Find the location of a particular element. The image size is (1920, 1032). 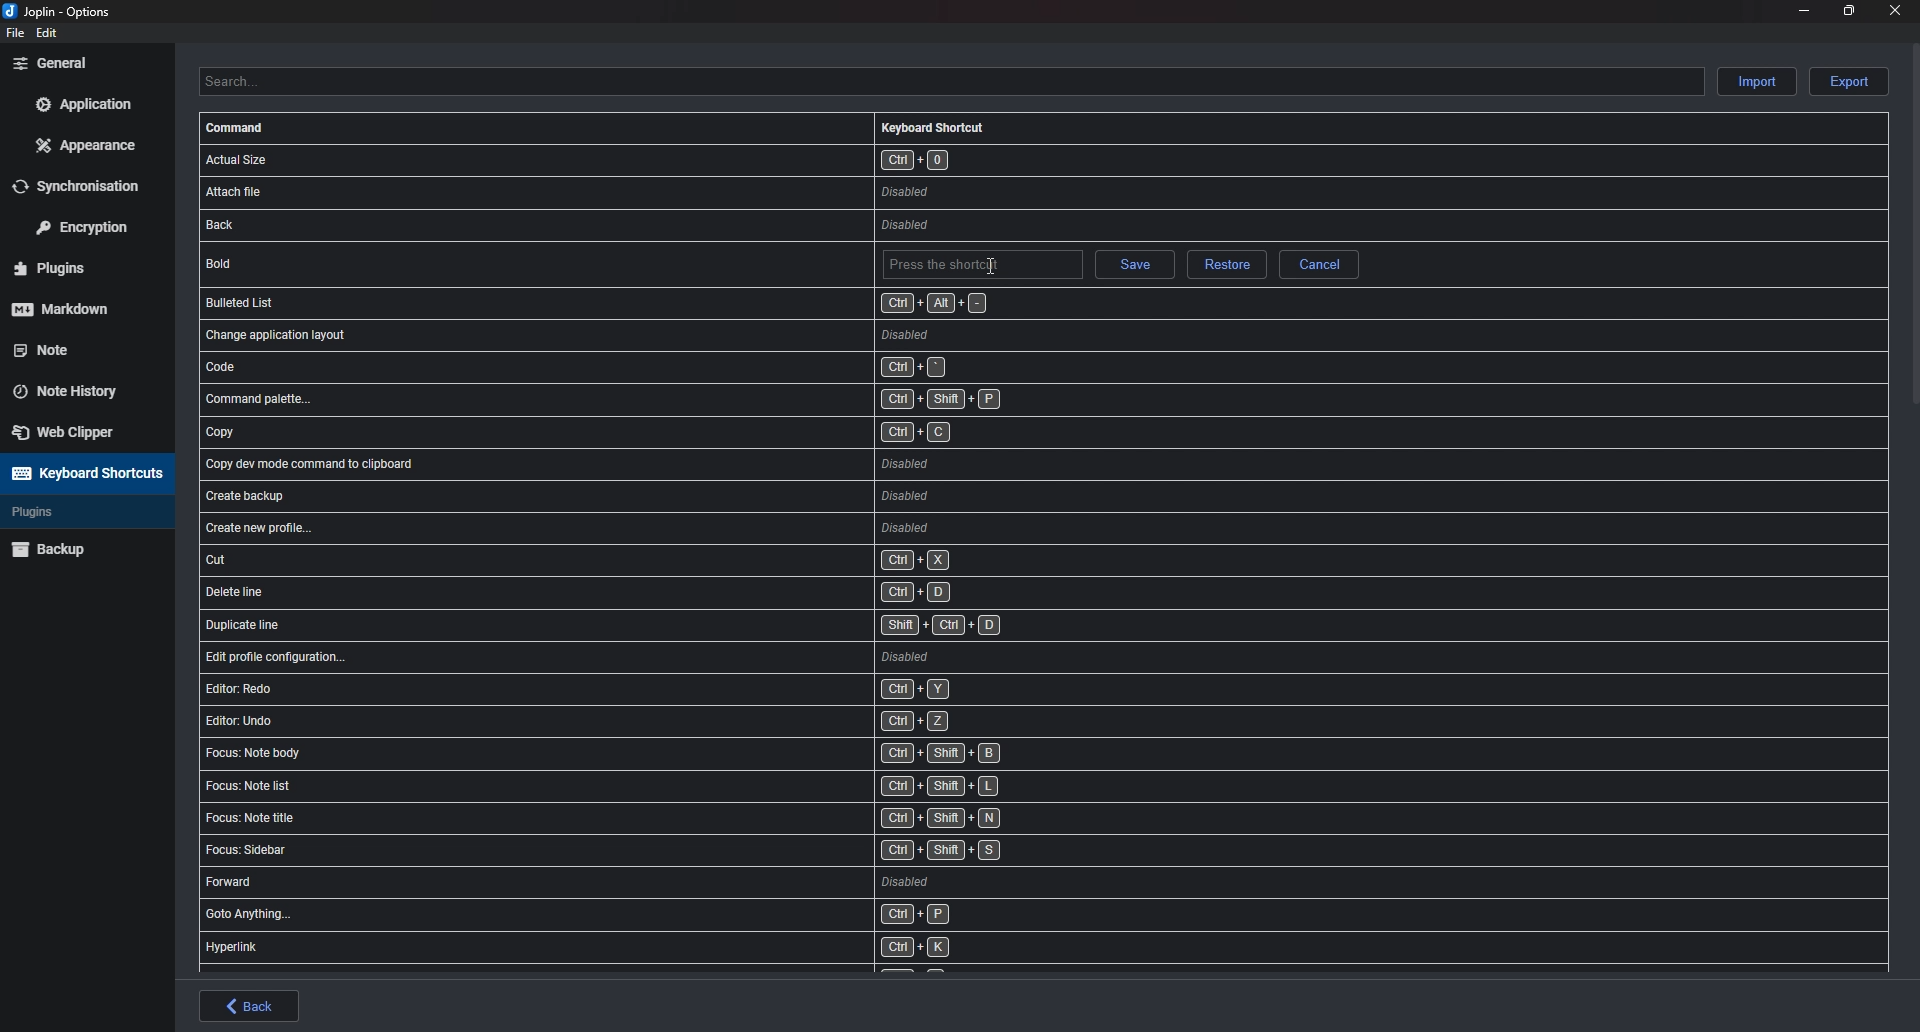

General is located at coordinates (82, 62).